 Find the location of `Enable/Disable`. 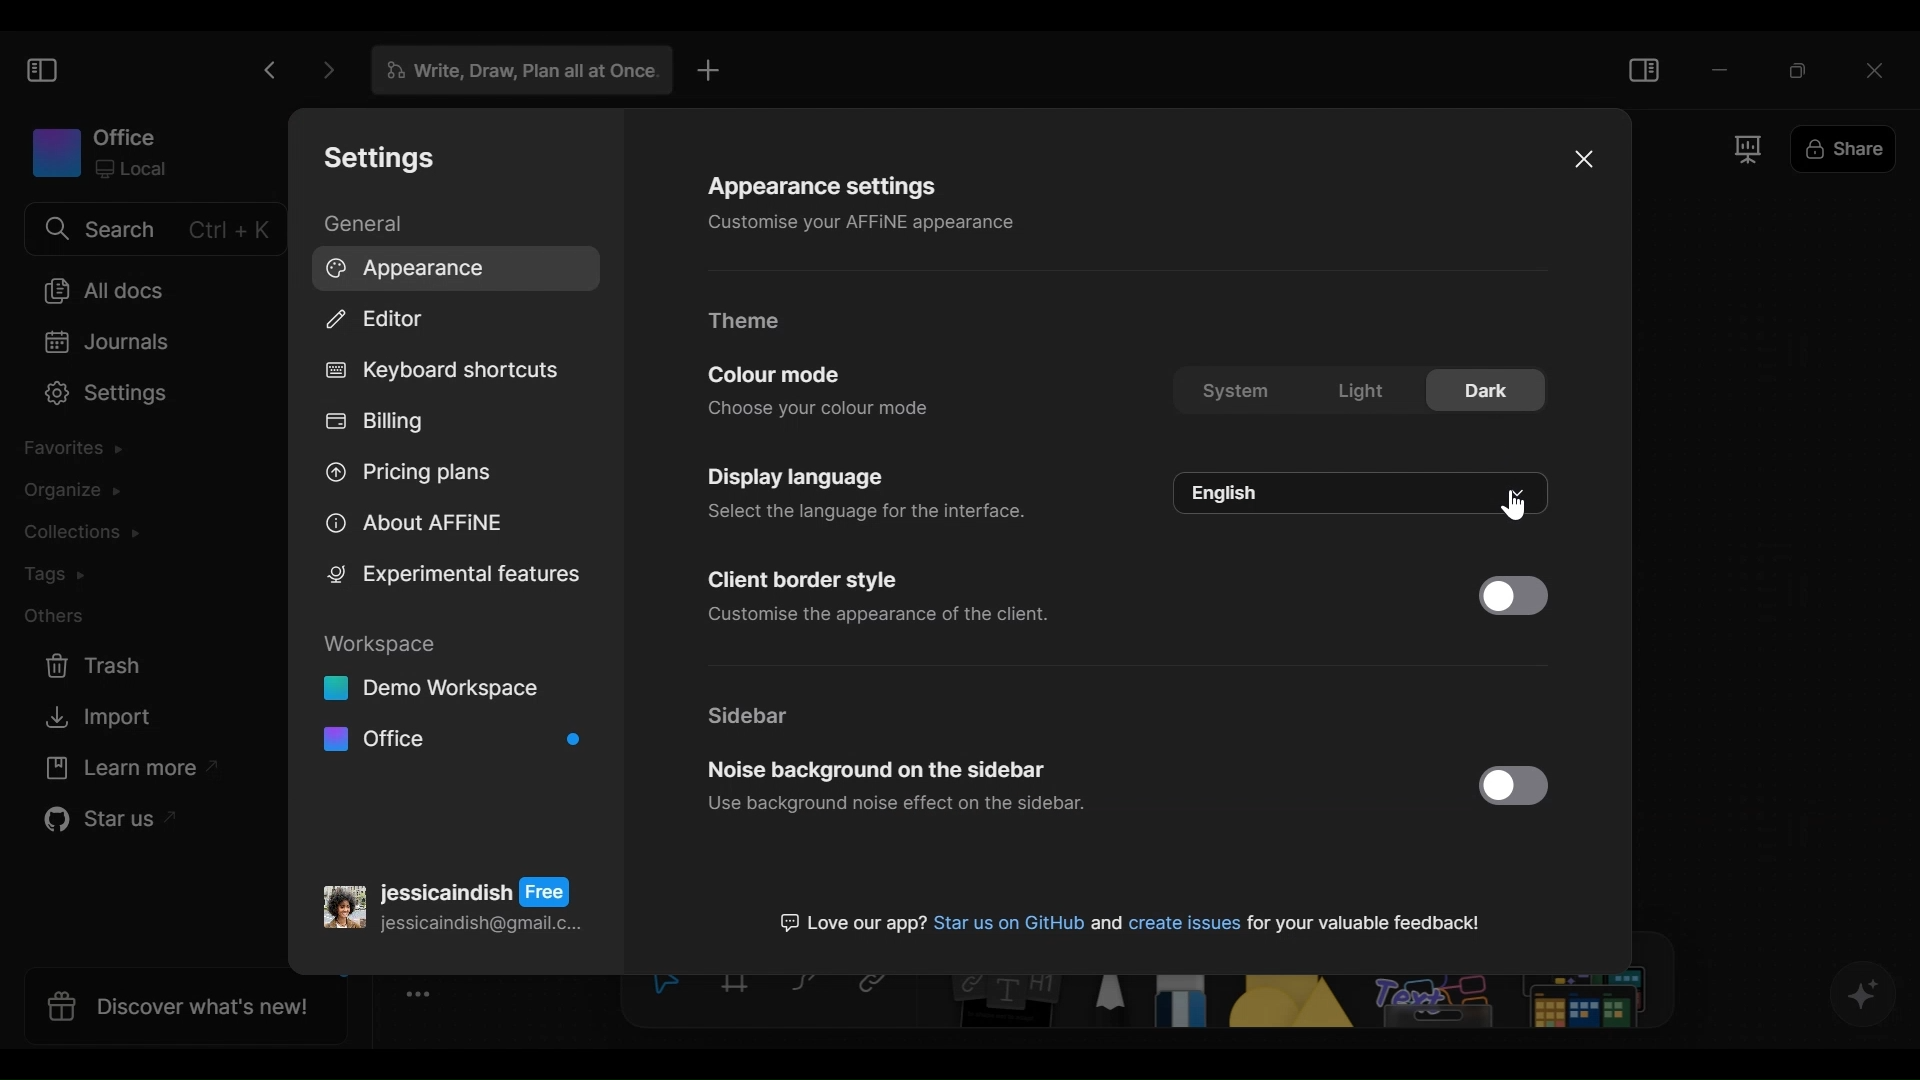

Enable/Disable is located at coordinates (1514, 594).